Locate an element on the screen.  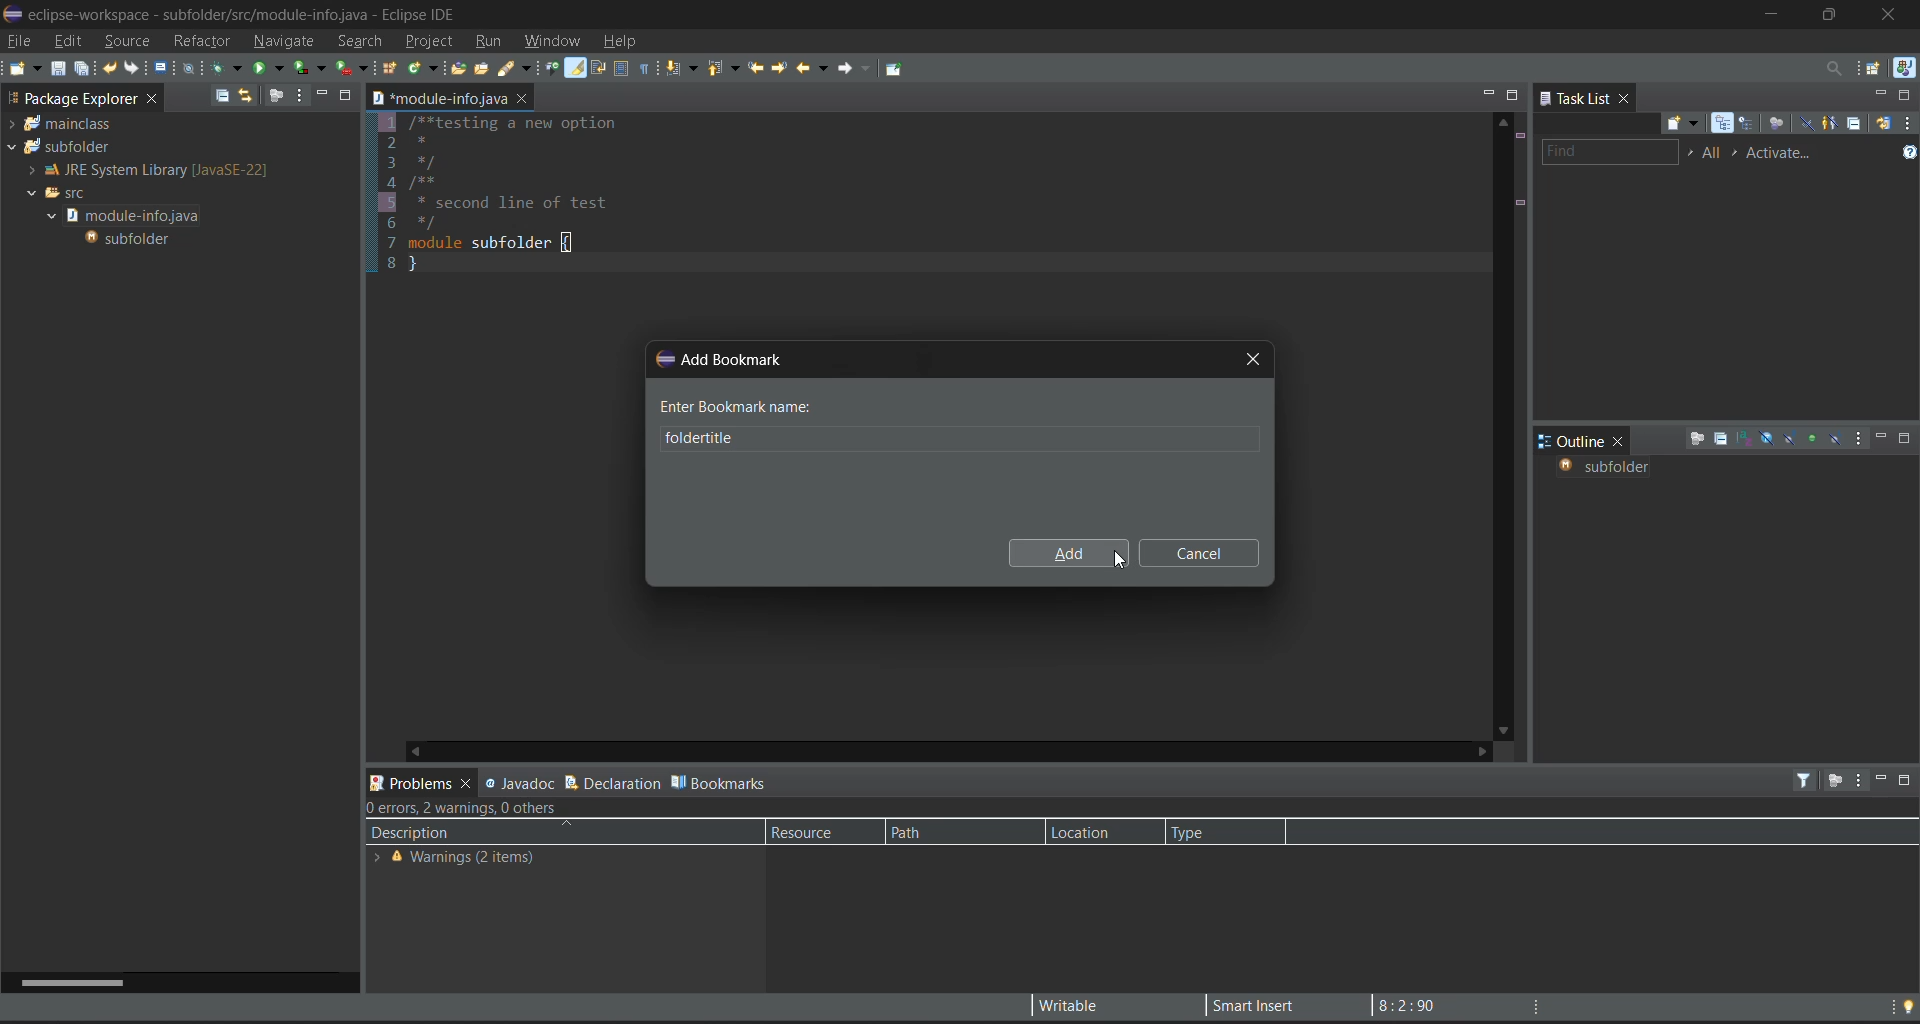
focus on active task is located at coordinates (1833, 782).